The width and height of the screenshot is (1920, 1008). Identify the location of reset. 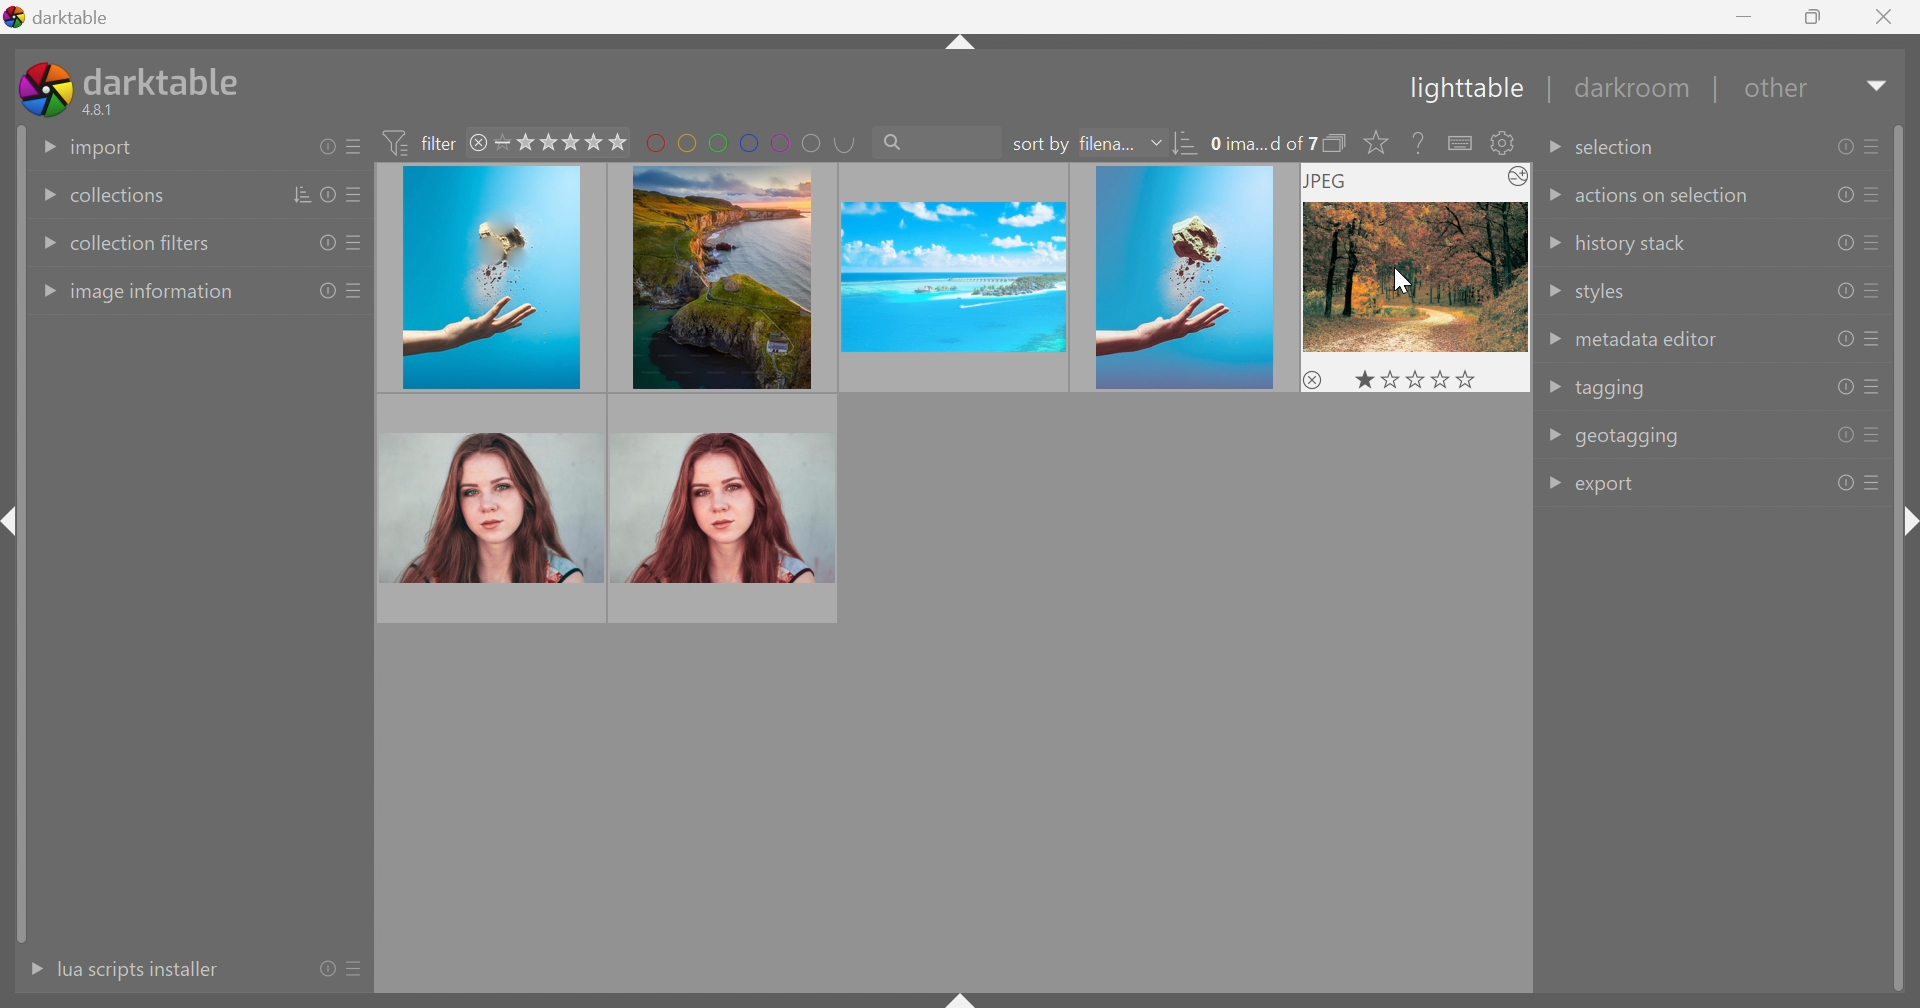
(1844, 487).